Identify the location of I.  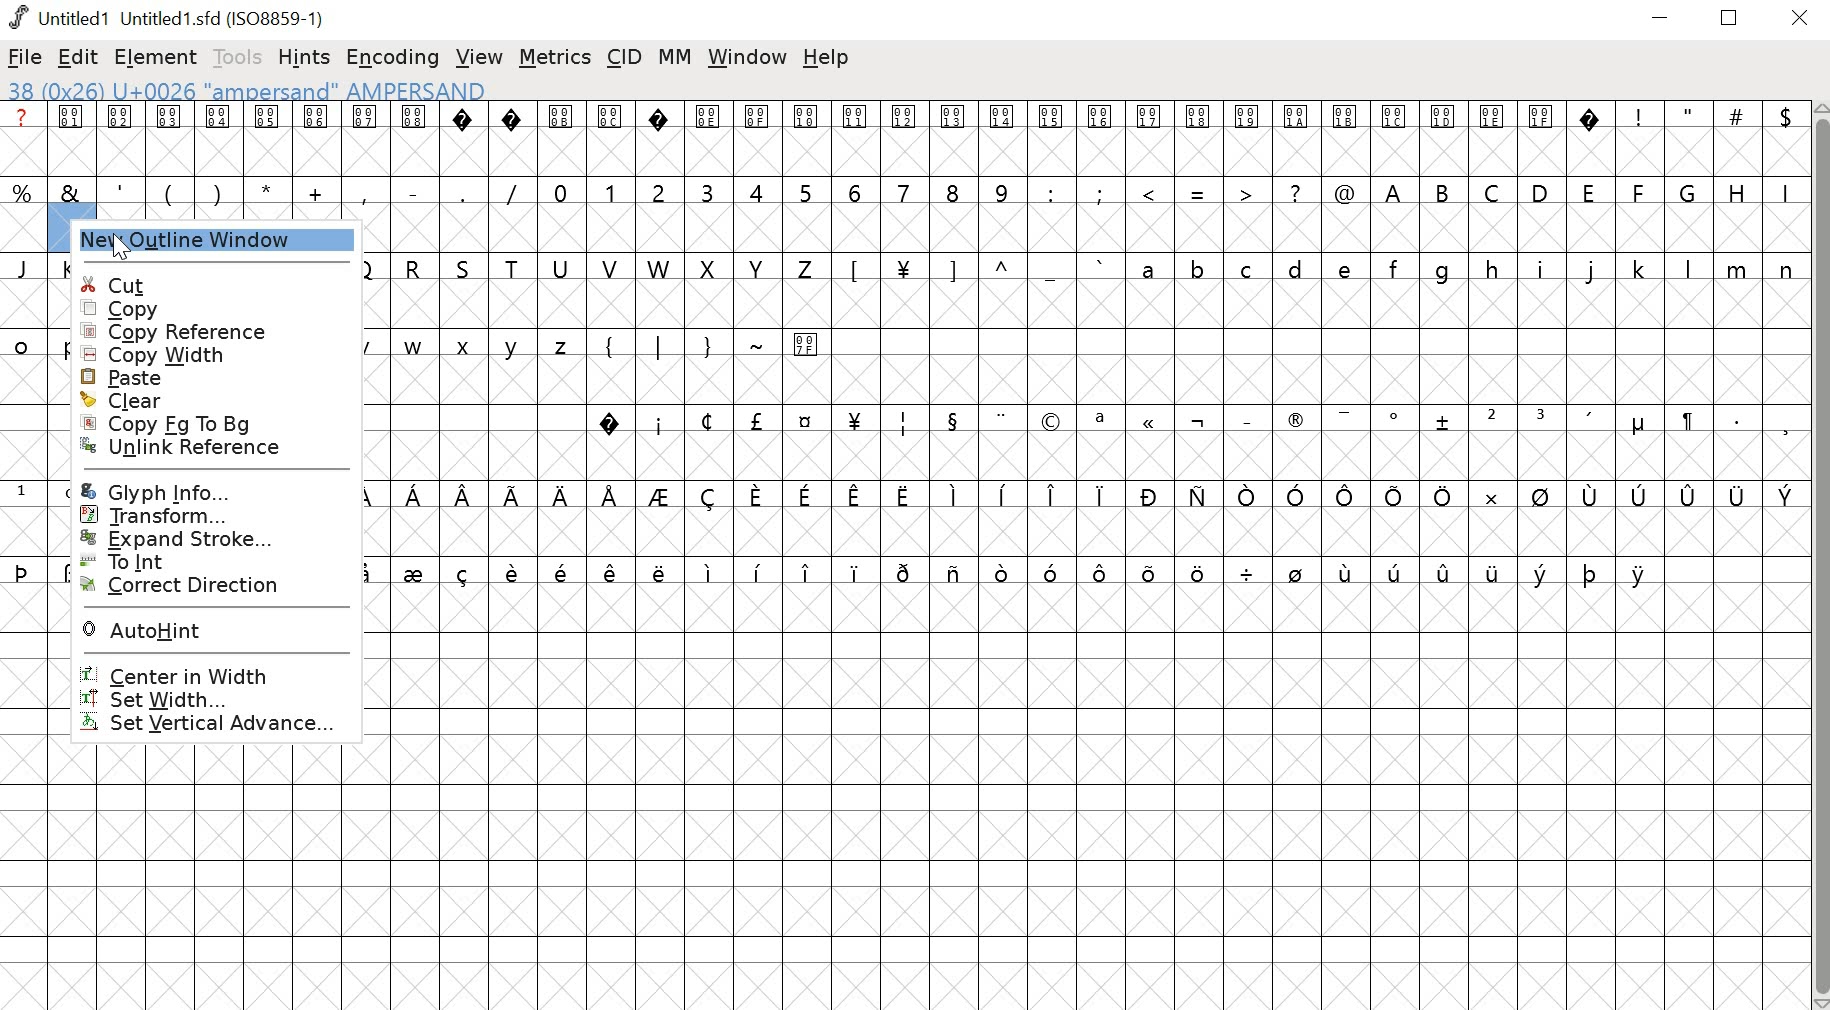
(1783, 191).